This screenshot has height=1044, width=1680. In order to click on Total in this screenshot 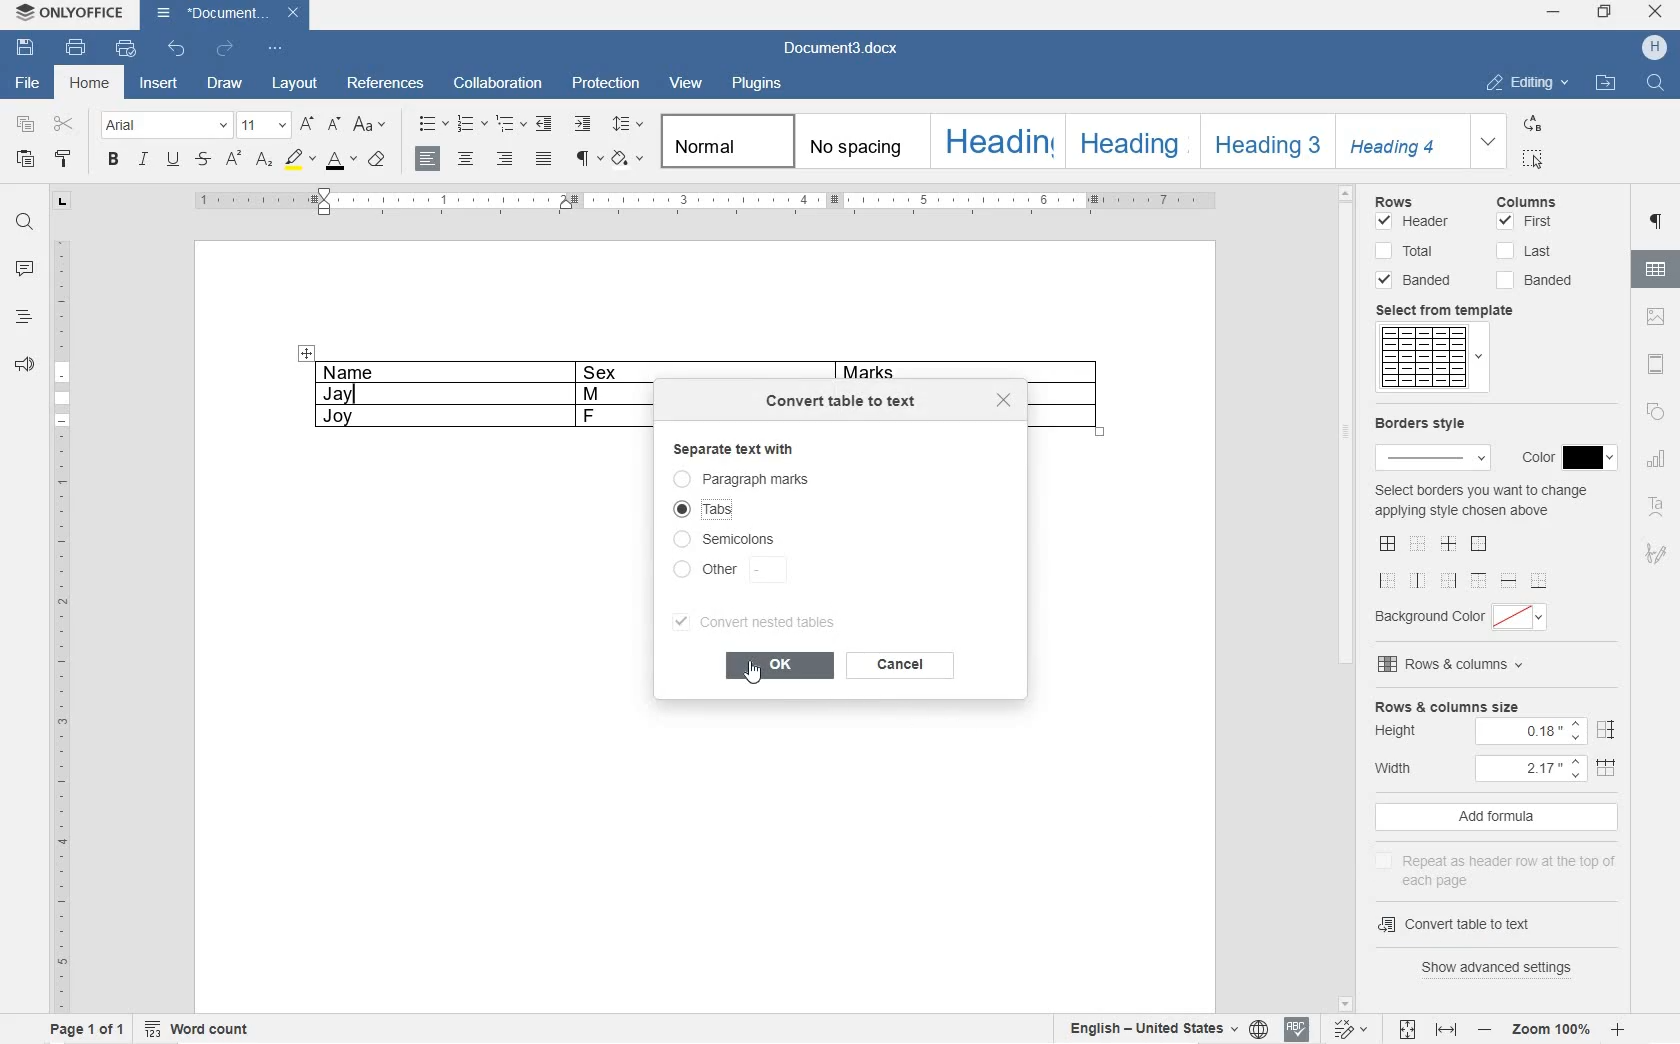, I will do `click(1405, 249)`.